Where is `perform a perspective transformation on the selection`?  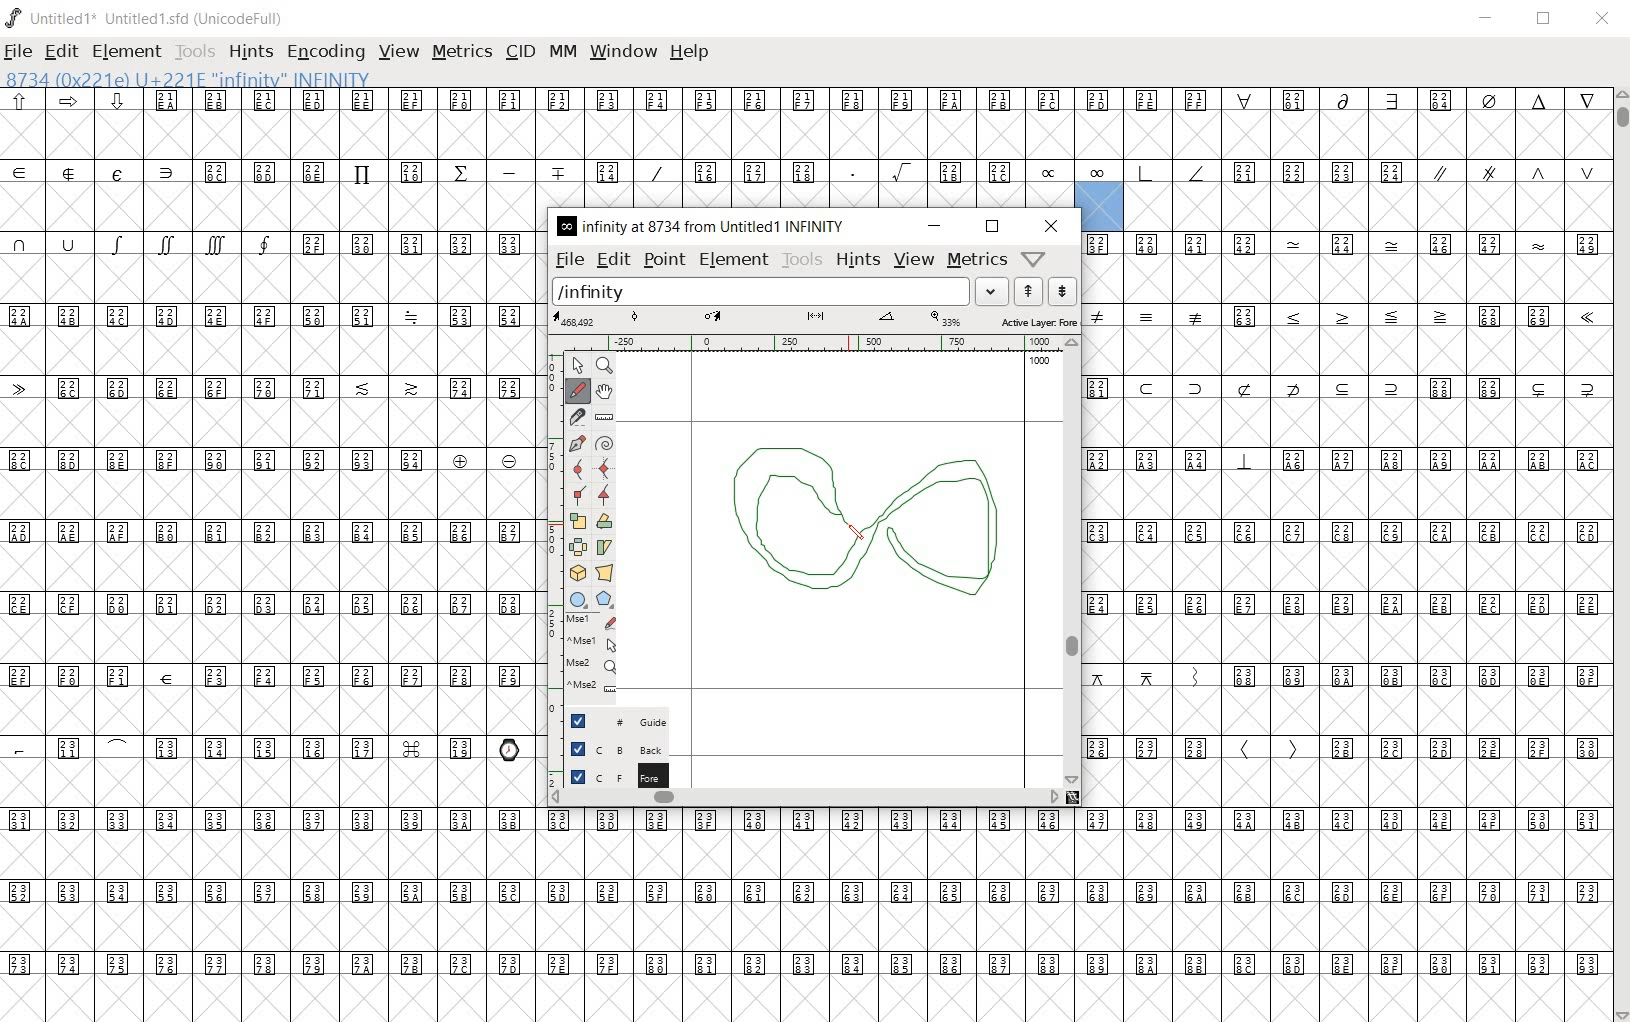 perform a perspective transformation on the selection is located at coordinates (605, 572).